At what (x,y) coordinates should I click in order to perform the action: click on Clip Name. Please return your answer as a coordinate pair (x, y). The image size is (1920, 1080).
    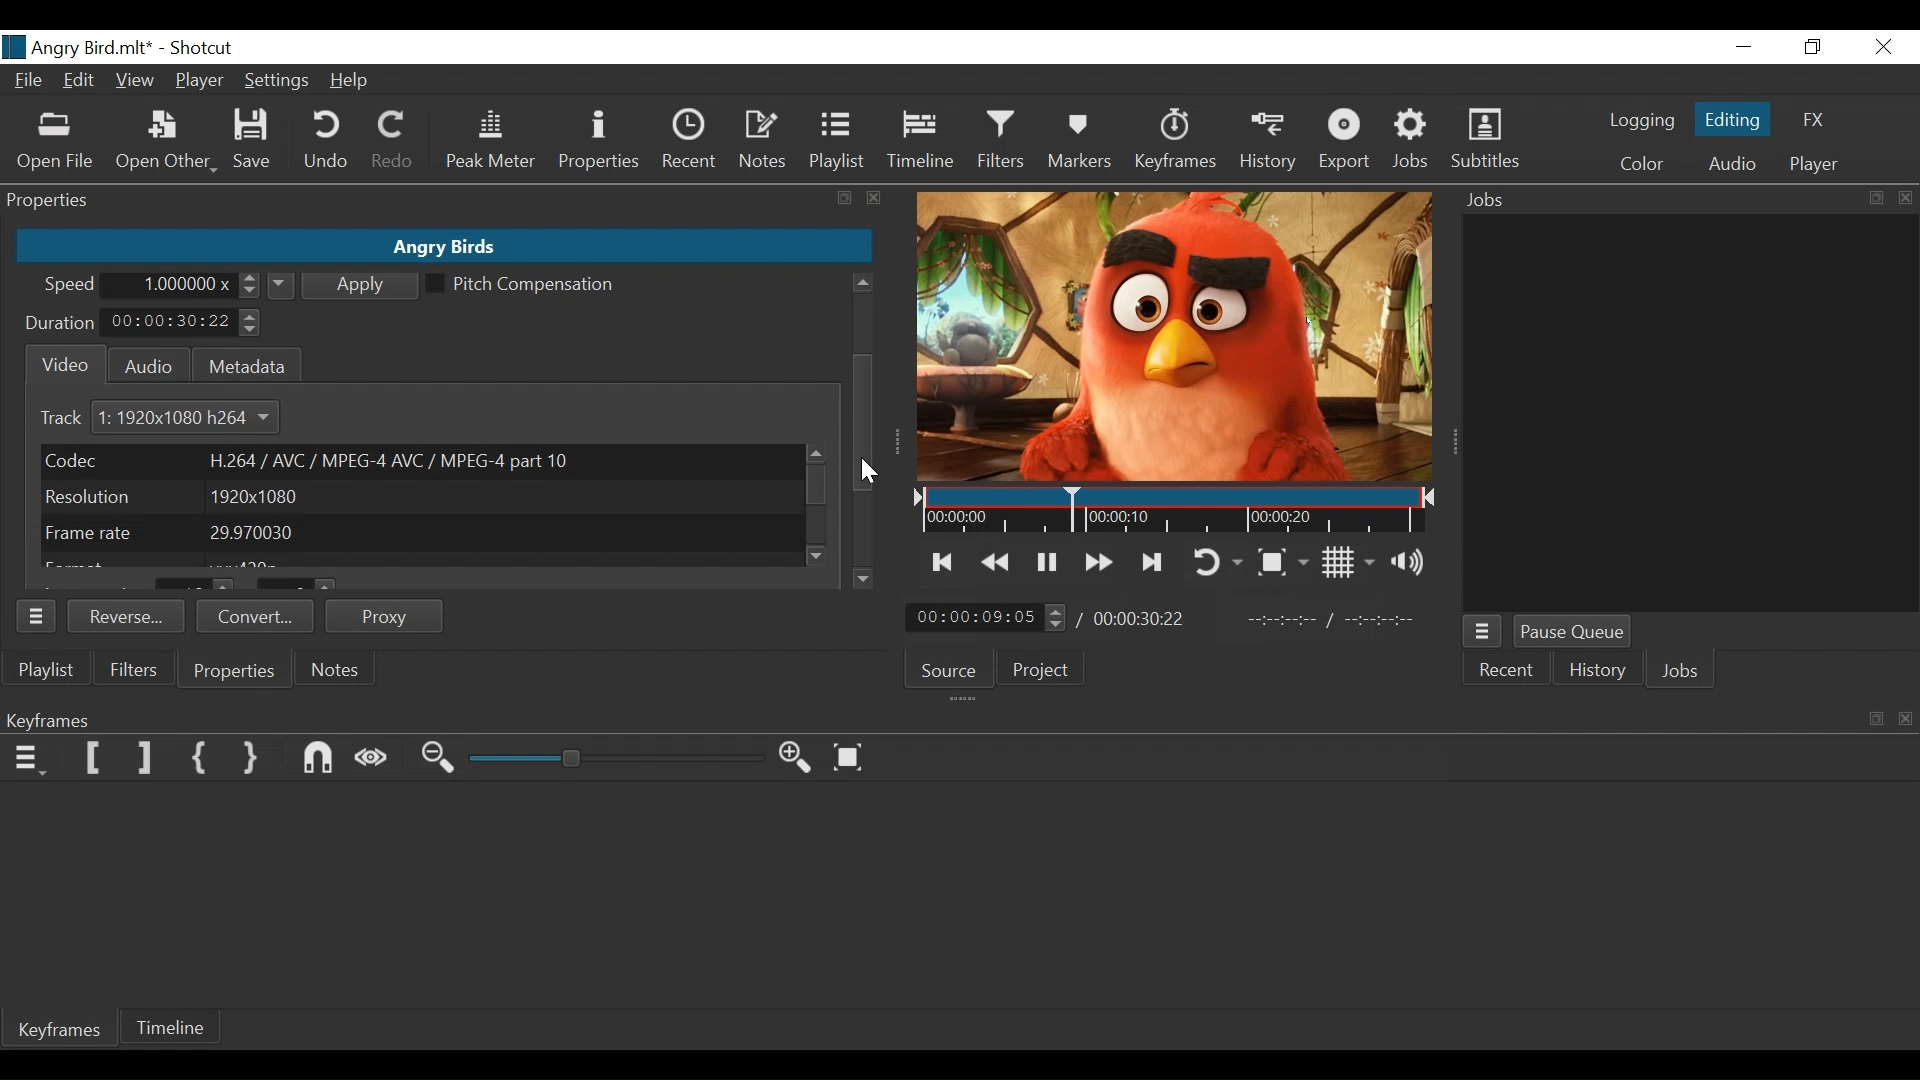
    Looking at the image, I should click on (442, 247).